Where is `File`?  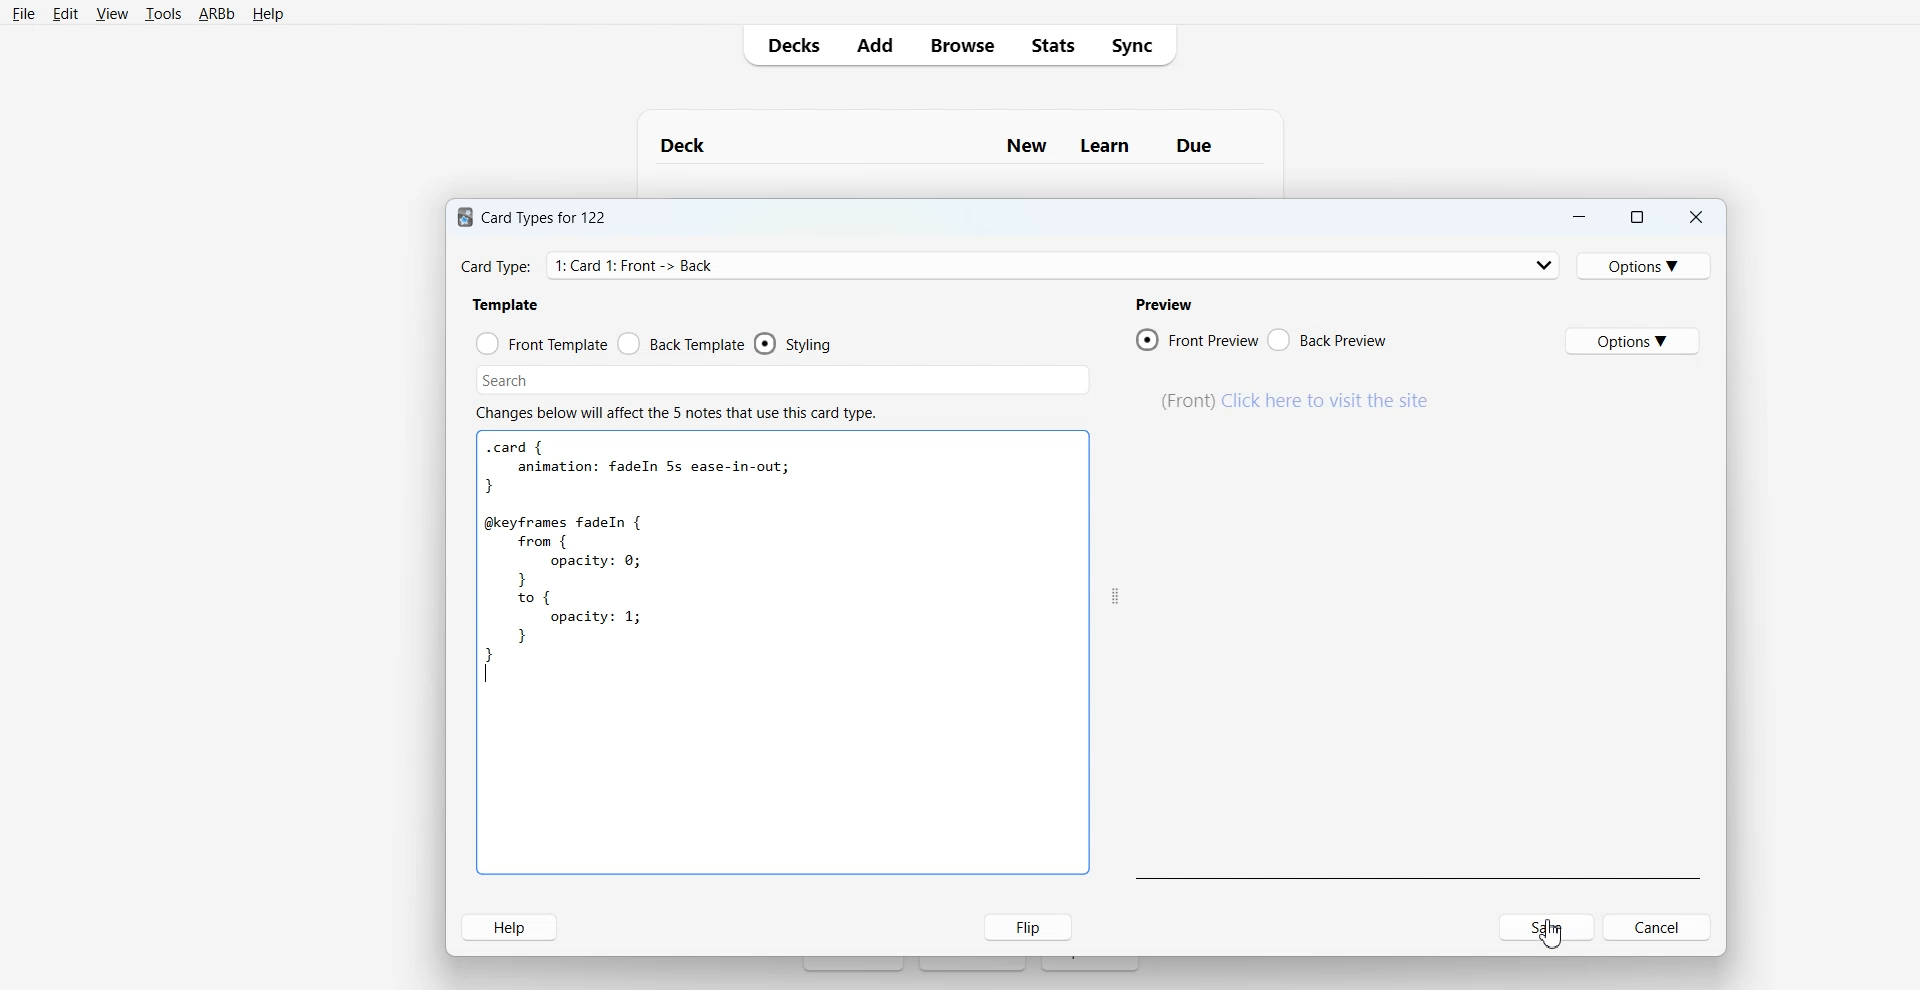 File is located at coordinates (23, 14).